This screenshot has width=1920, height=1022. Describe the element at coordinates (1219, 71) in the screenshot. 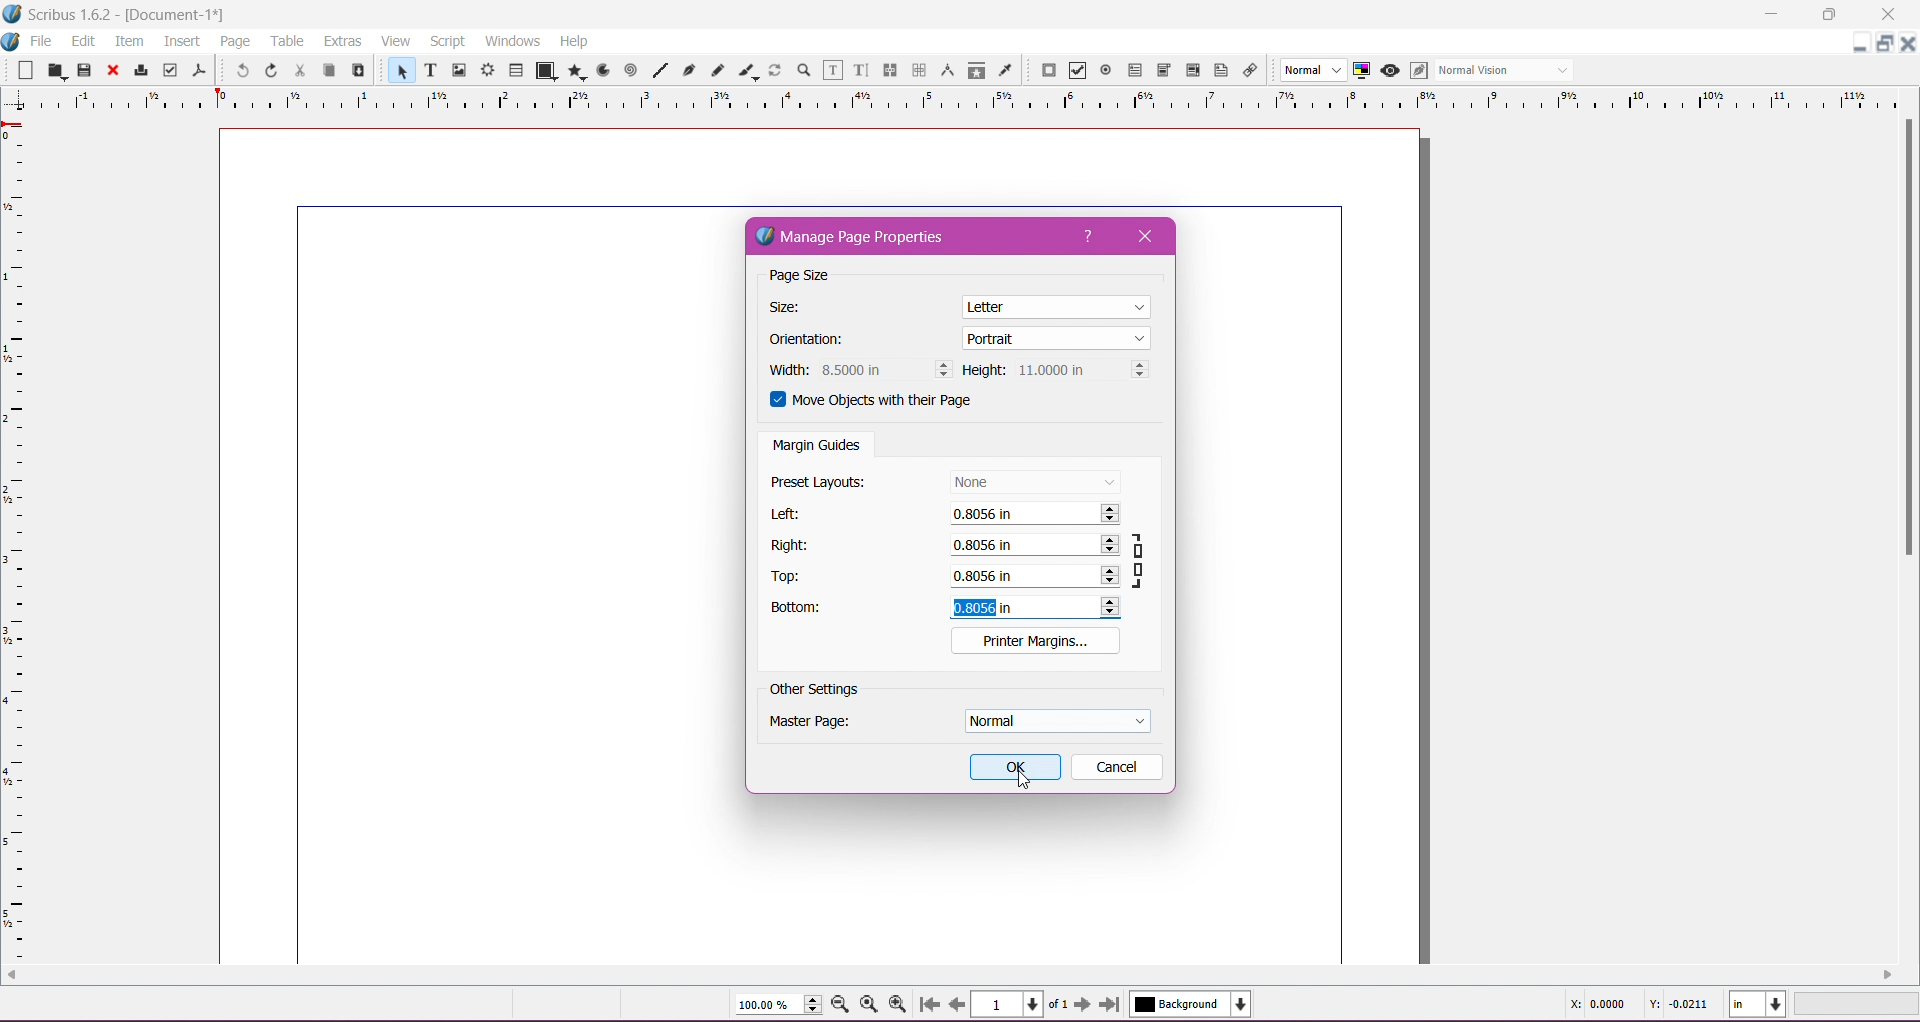

I see `Text Annotation` at that location.